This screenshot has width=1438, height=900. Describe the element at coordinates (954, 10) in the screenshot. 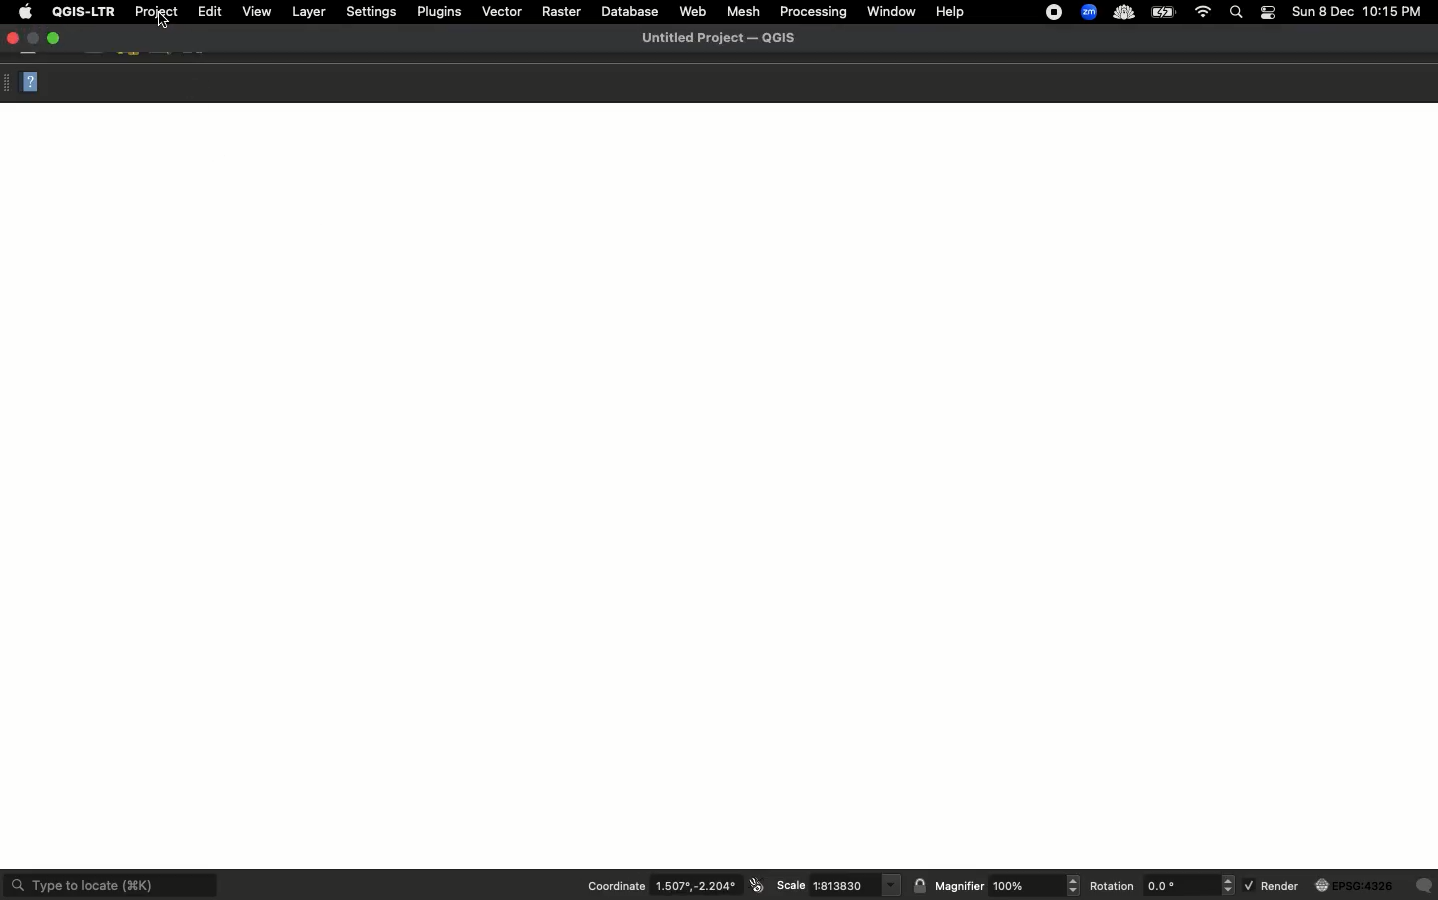

I see `Help` at that location.